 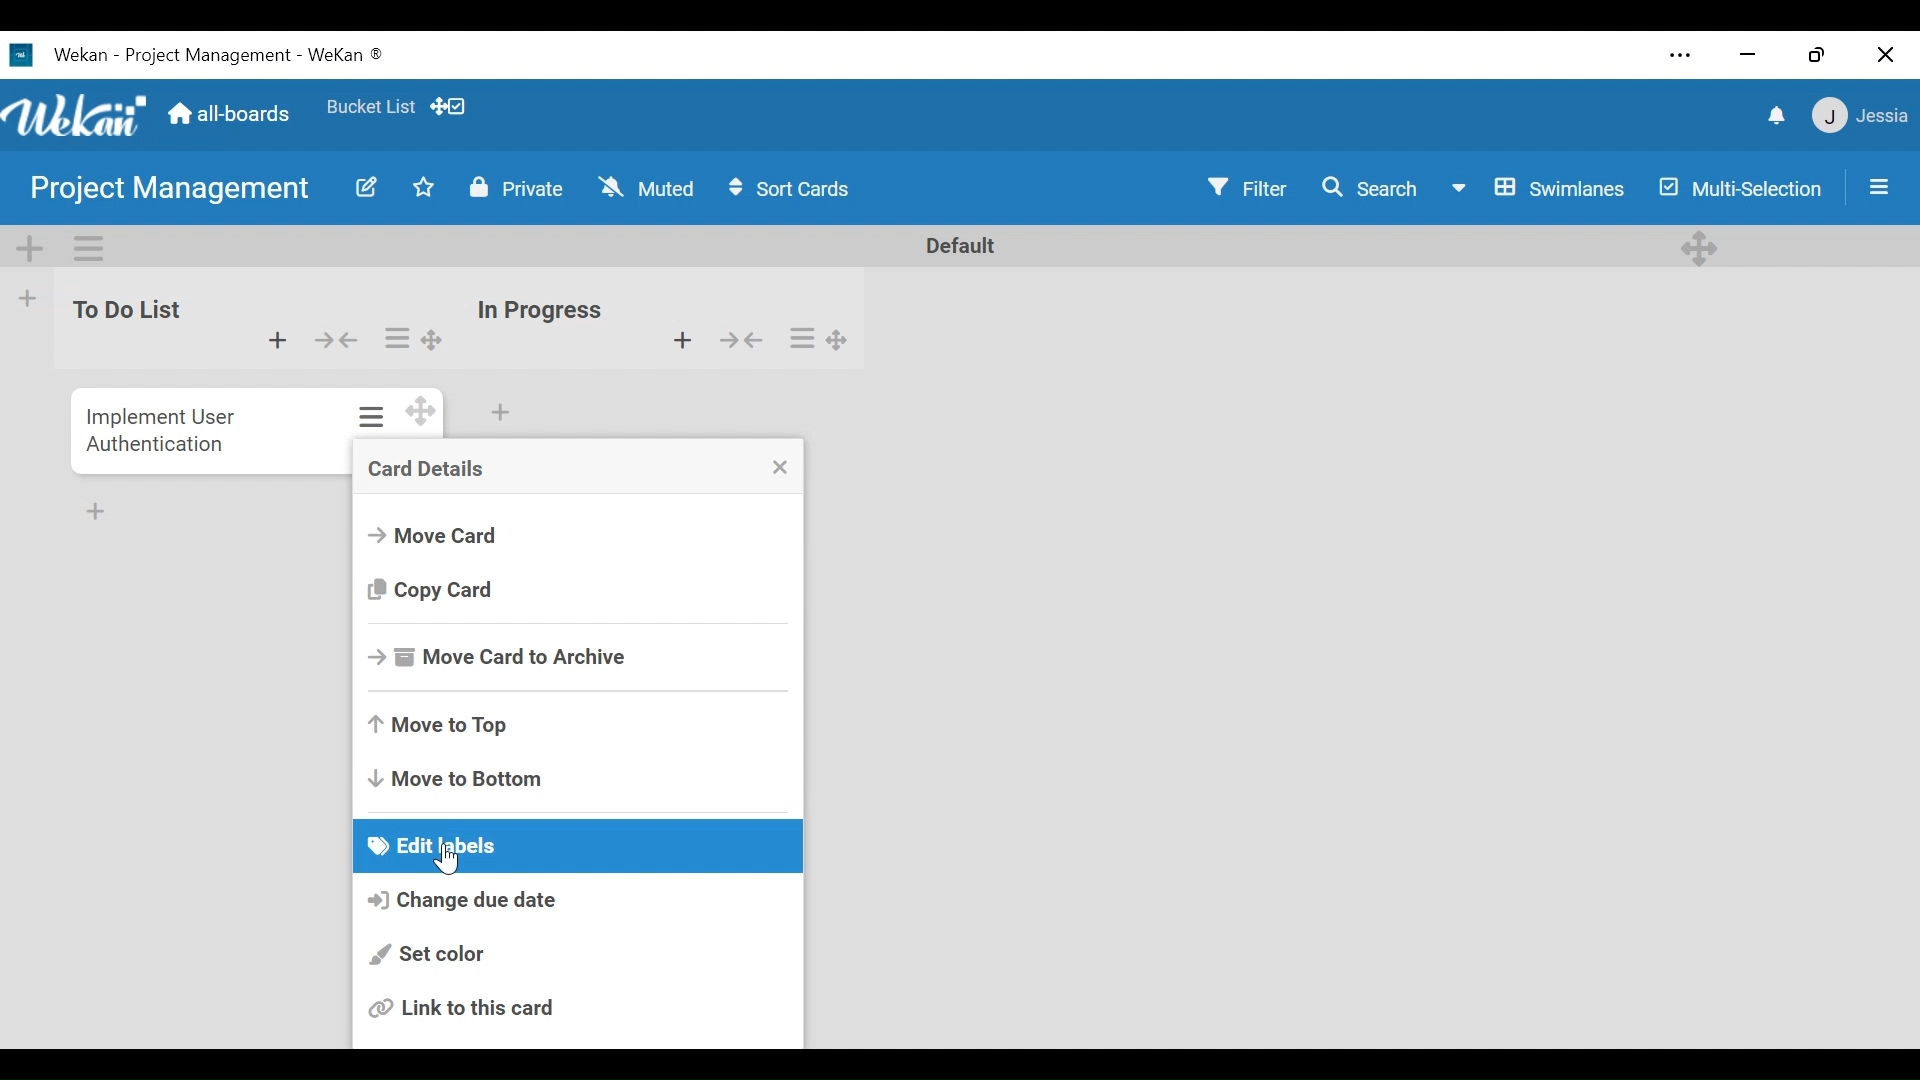 I want to click on Move Card, so click(x=436, y=535).